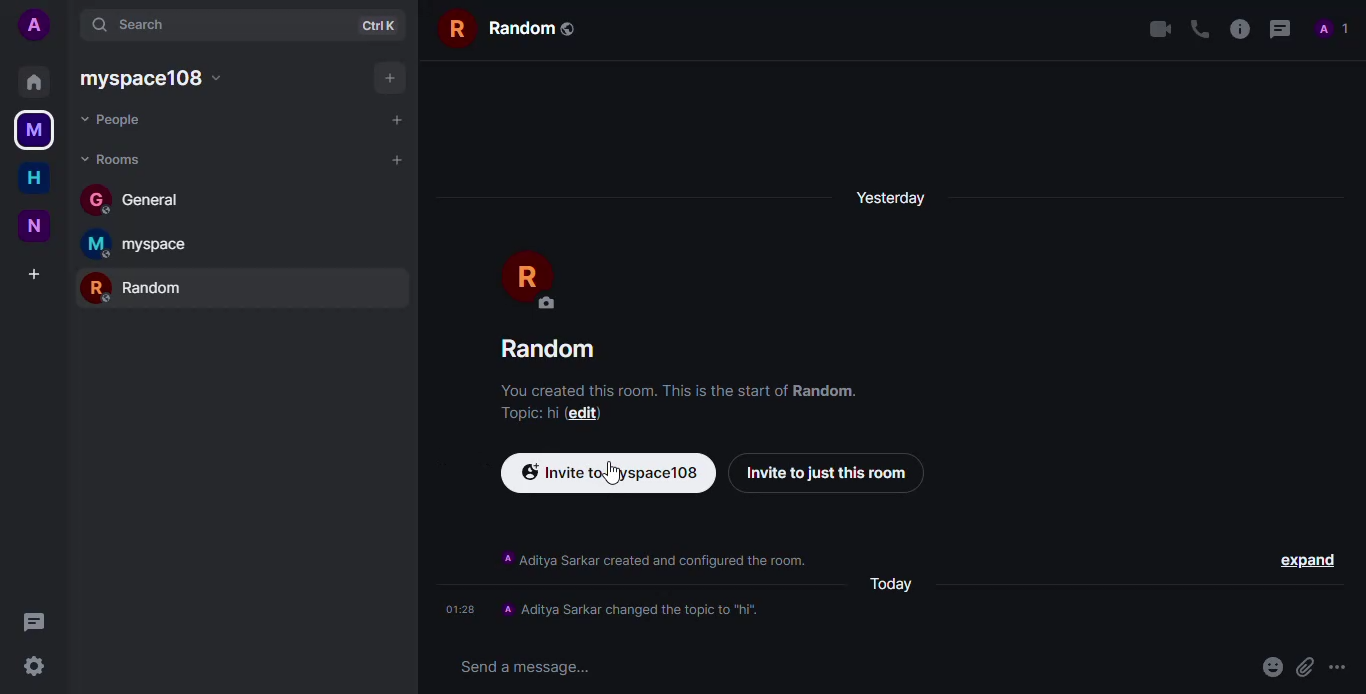 This screenshot has width=1366, height=694. What do you see at coordinates (113, 161) in the screenshot?
I see `rooms` at bounding box center [113, 161].